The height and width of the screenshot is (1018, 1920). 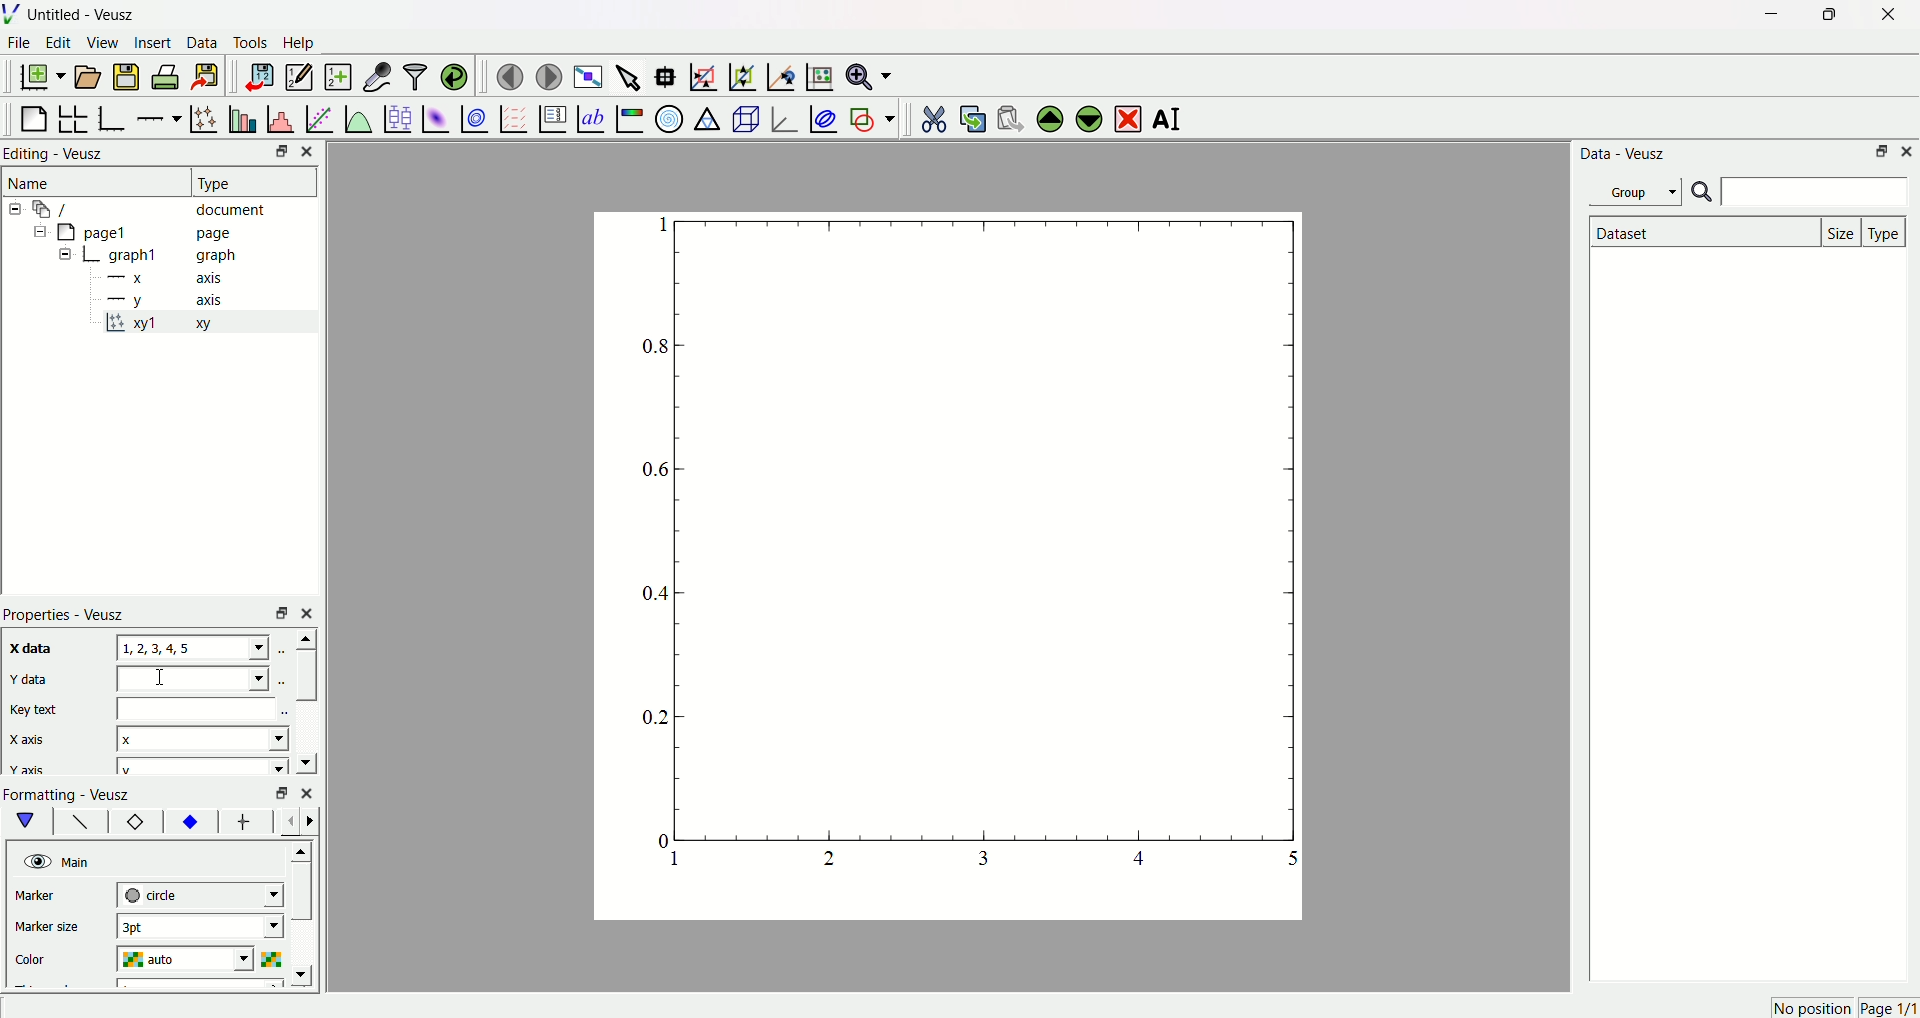 What do you see at coordinates (172, 324) in the screenshot?
I see `xy1 xy` at bounding box center [172, 324].